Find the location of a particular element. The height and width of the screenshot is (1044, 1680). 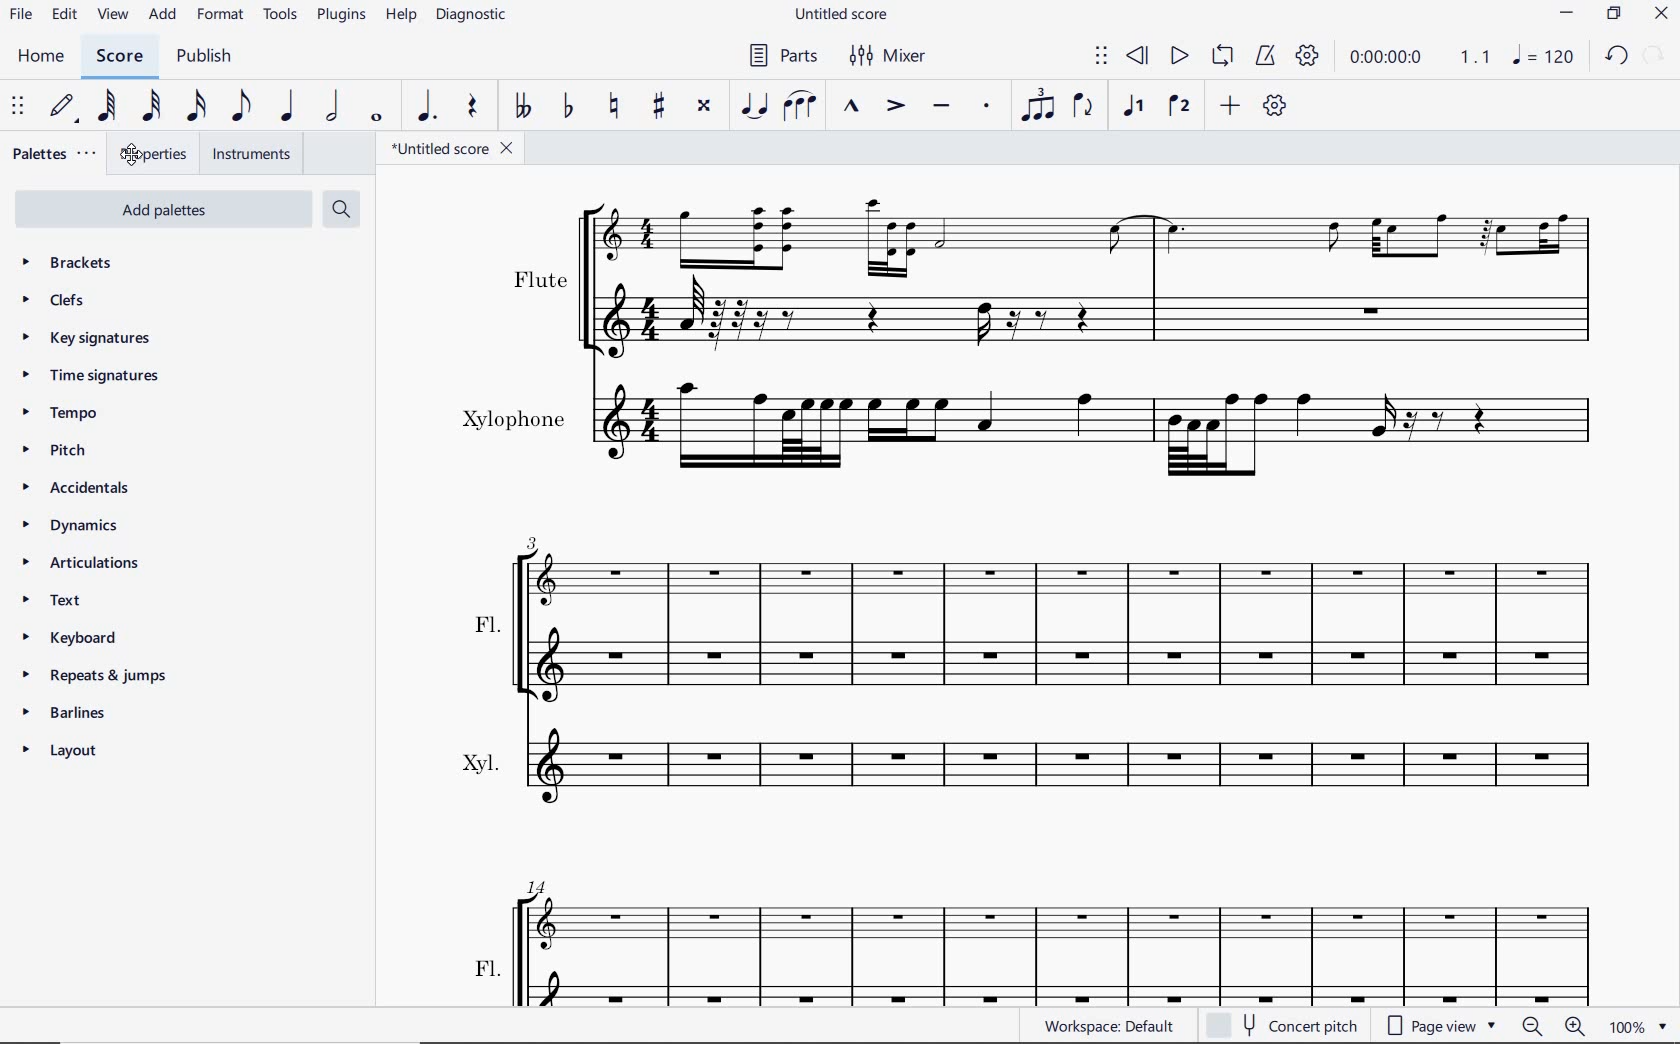

articulations is located at coordinates (79, 564).